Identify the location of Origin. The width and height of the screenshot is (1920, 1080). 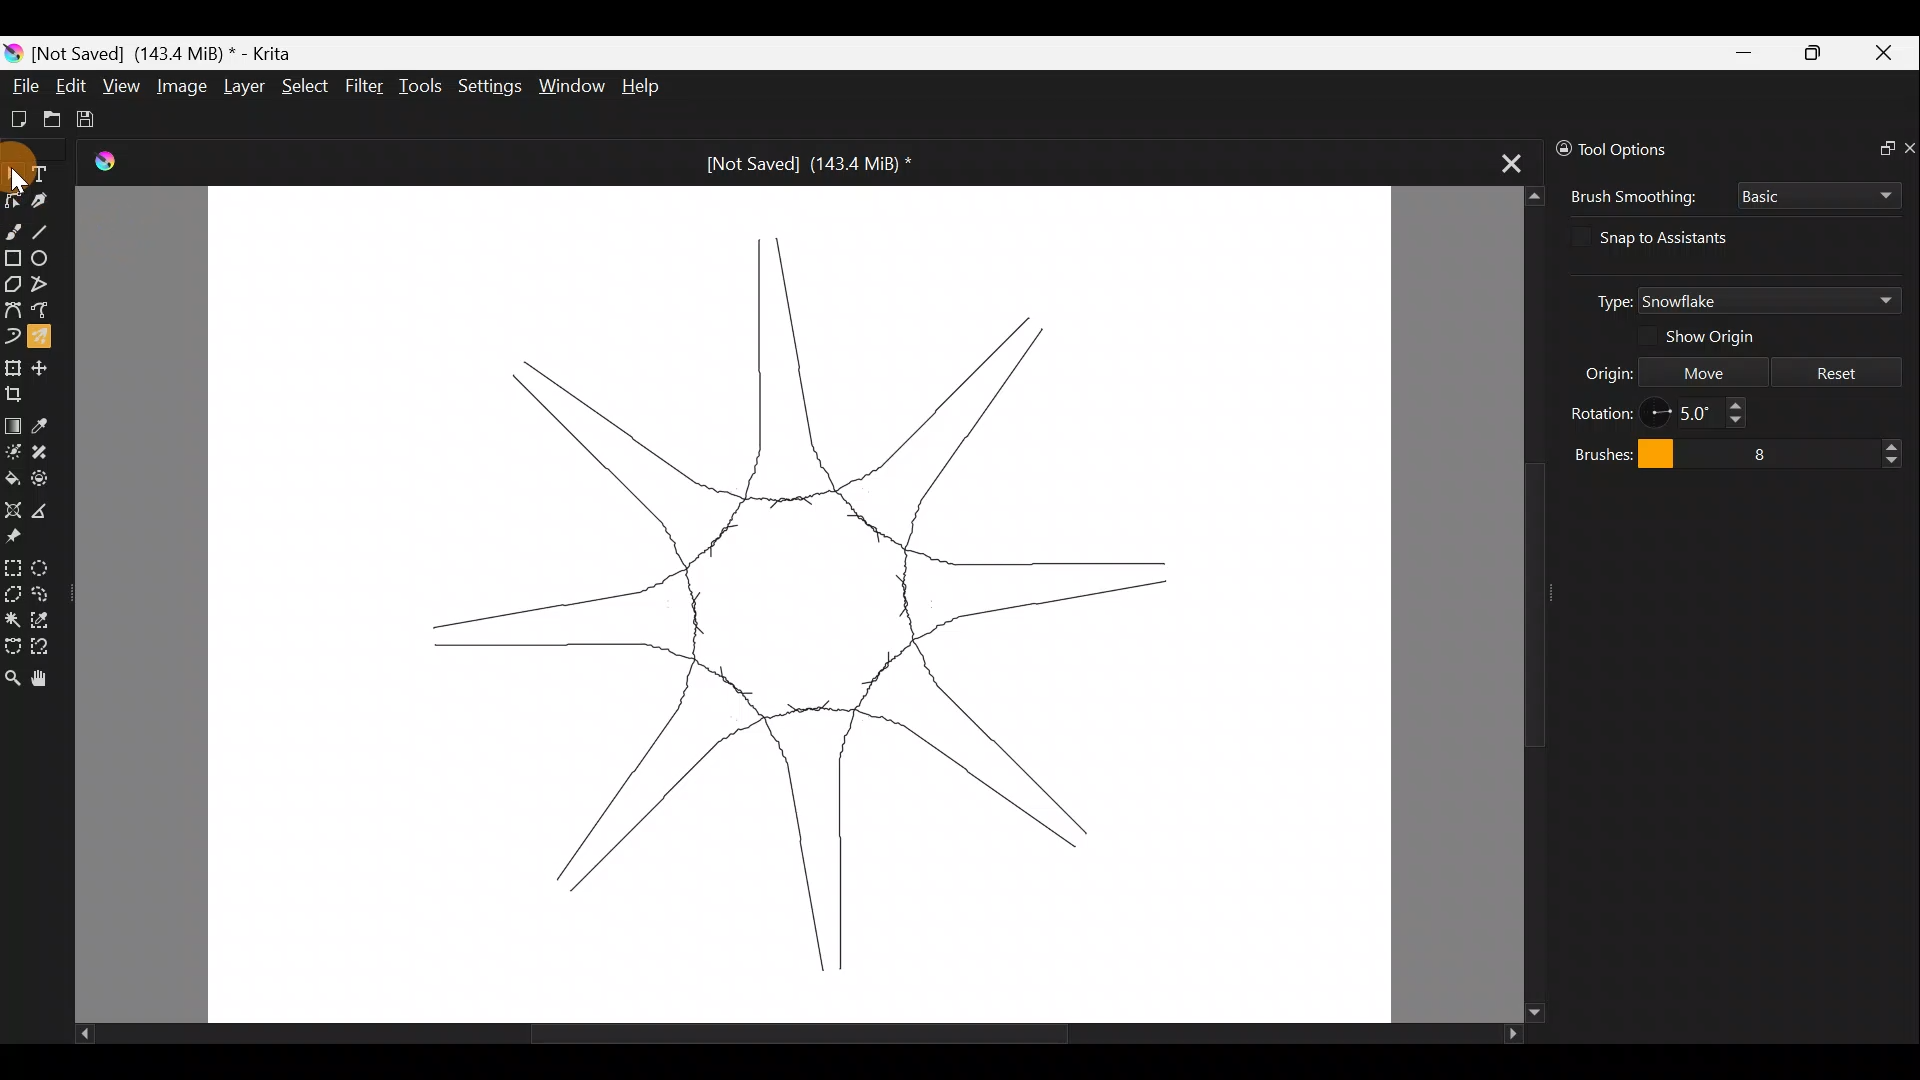
(1590, 371).